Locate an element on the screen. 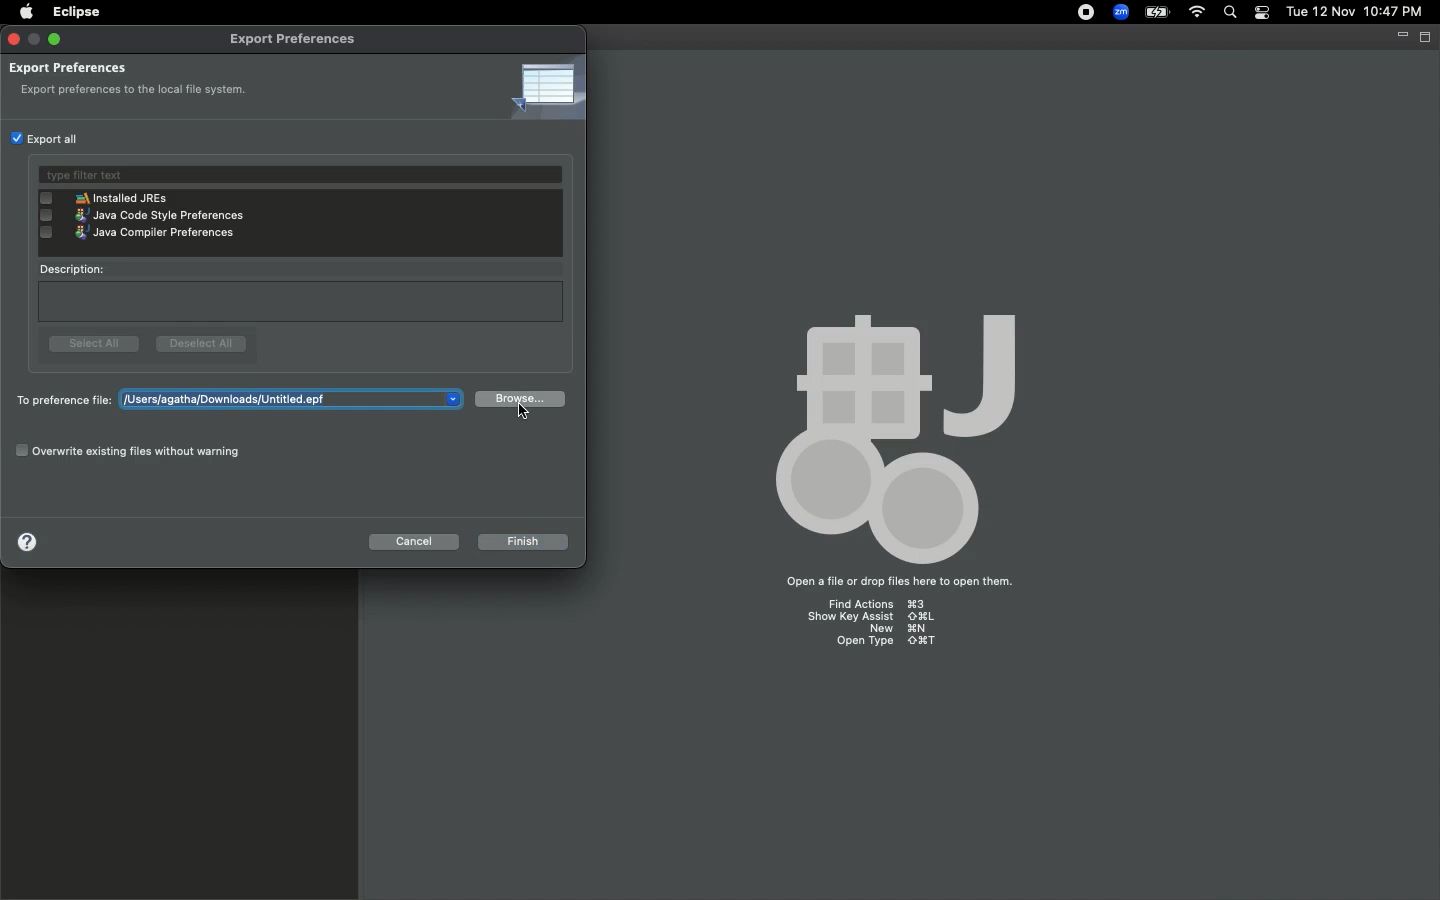 The height and width of the screenshot is (900, 1440). java compiler preferences is located at coordinates (143, 233).